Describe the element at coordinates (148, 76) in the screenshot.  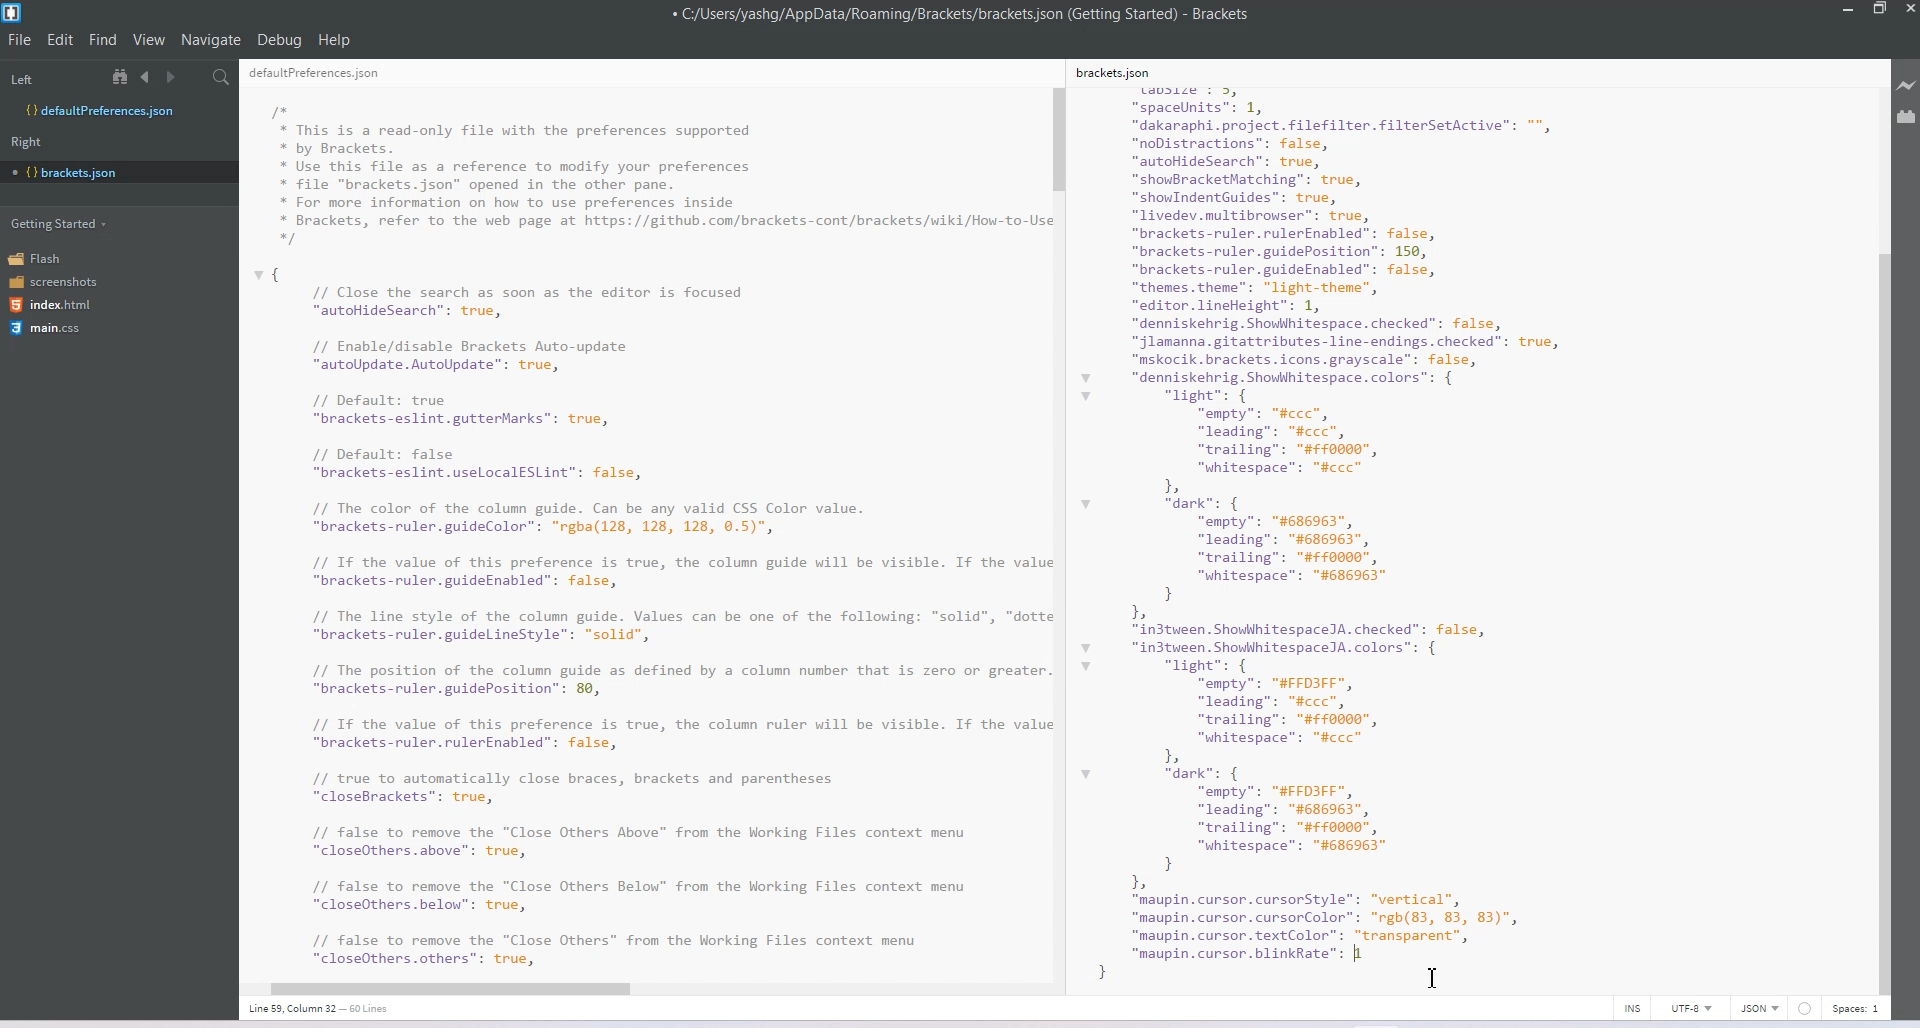
I see `Navigate Backward` at that location.